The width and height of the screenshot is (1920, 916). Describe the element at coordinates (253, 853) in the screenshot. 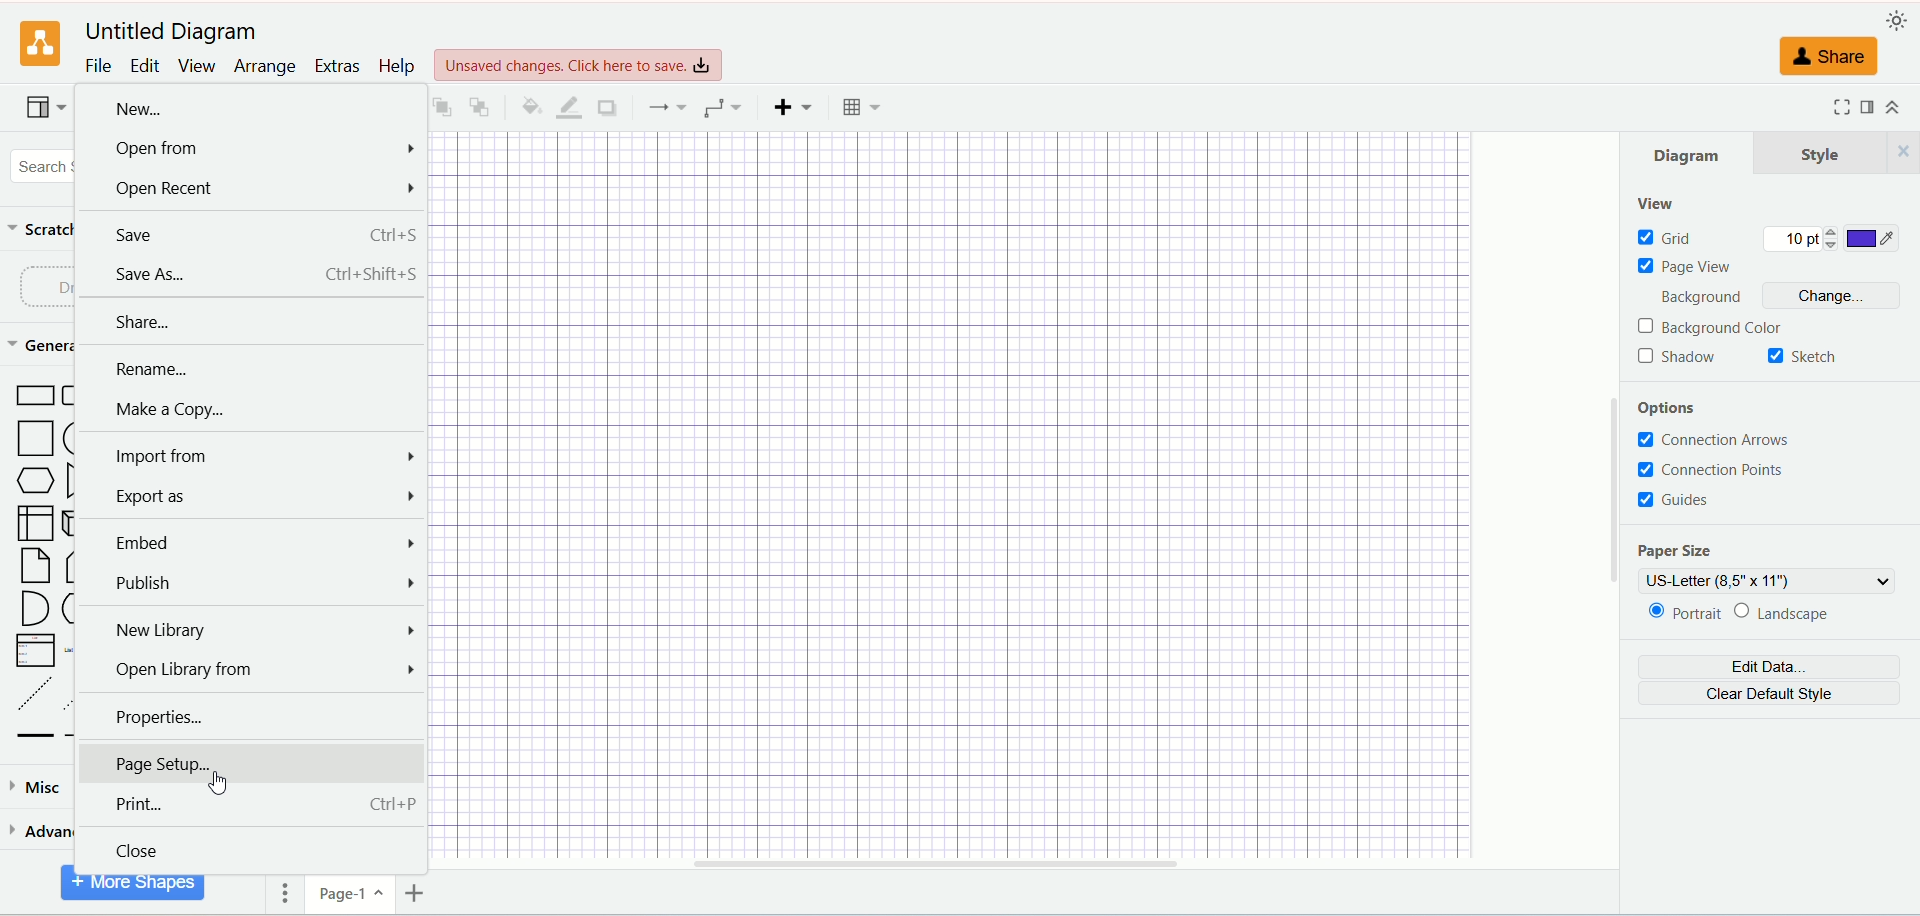

I see `close` at that location.